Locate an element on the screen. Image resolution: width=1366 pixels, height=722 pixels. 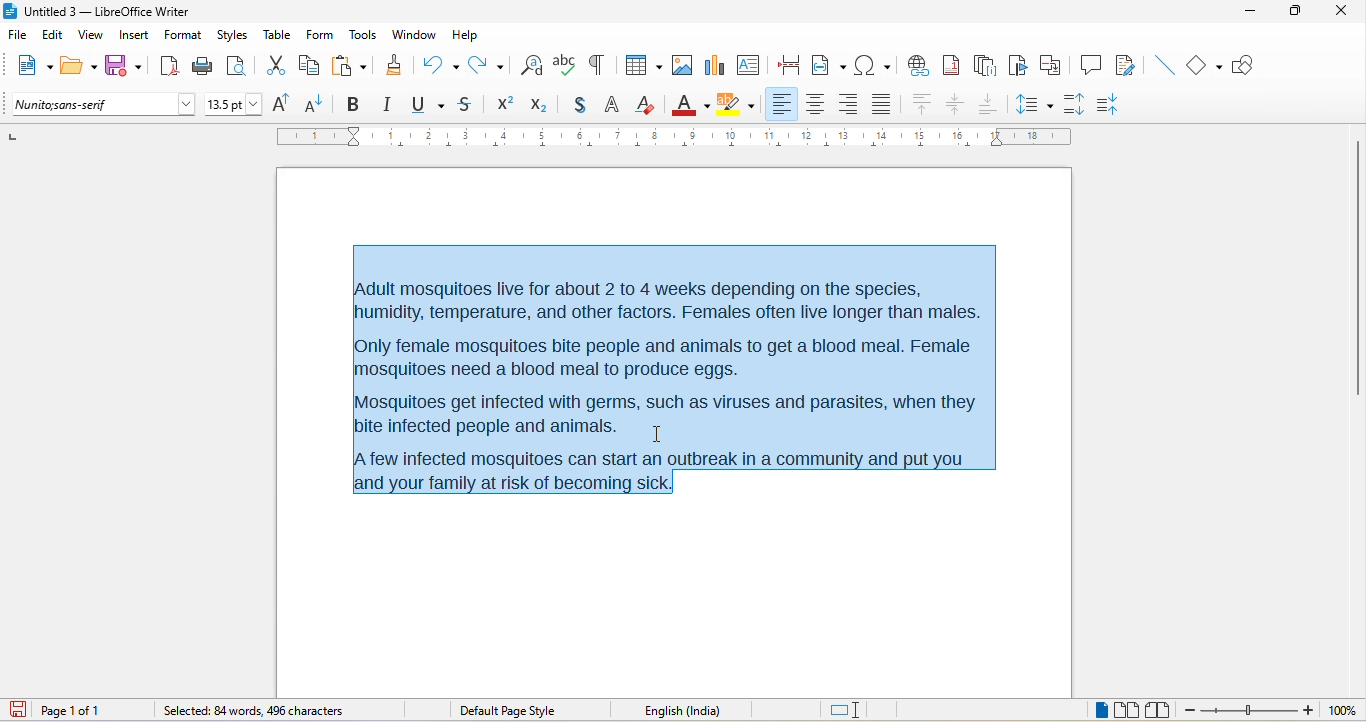
align bottom is located at coordinates (989, 103).